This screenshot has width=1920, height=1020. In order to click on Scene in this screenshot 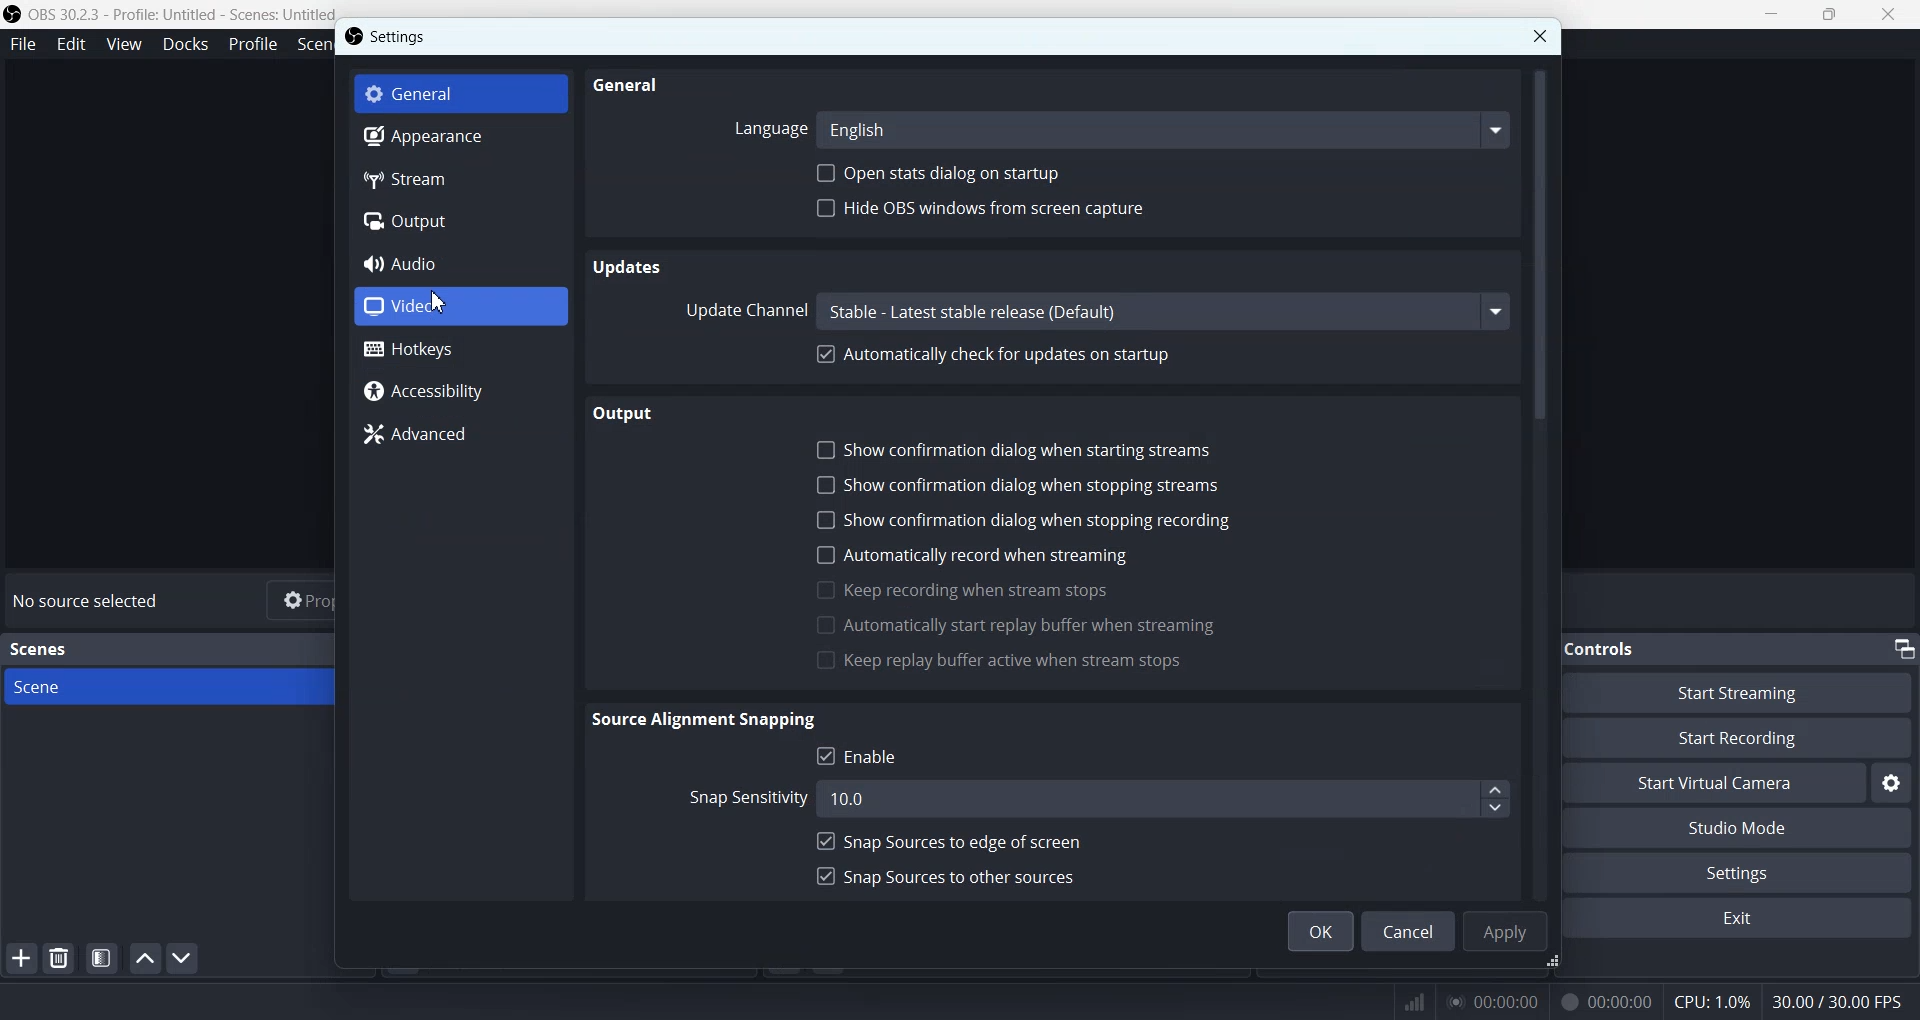, I will do `click(190, 687)`.